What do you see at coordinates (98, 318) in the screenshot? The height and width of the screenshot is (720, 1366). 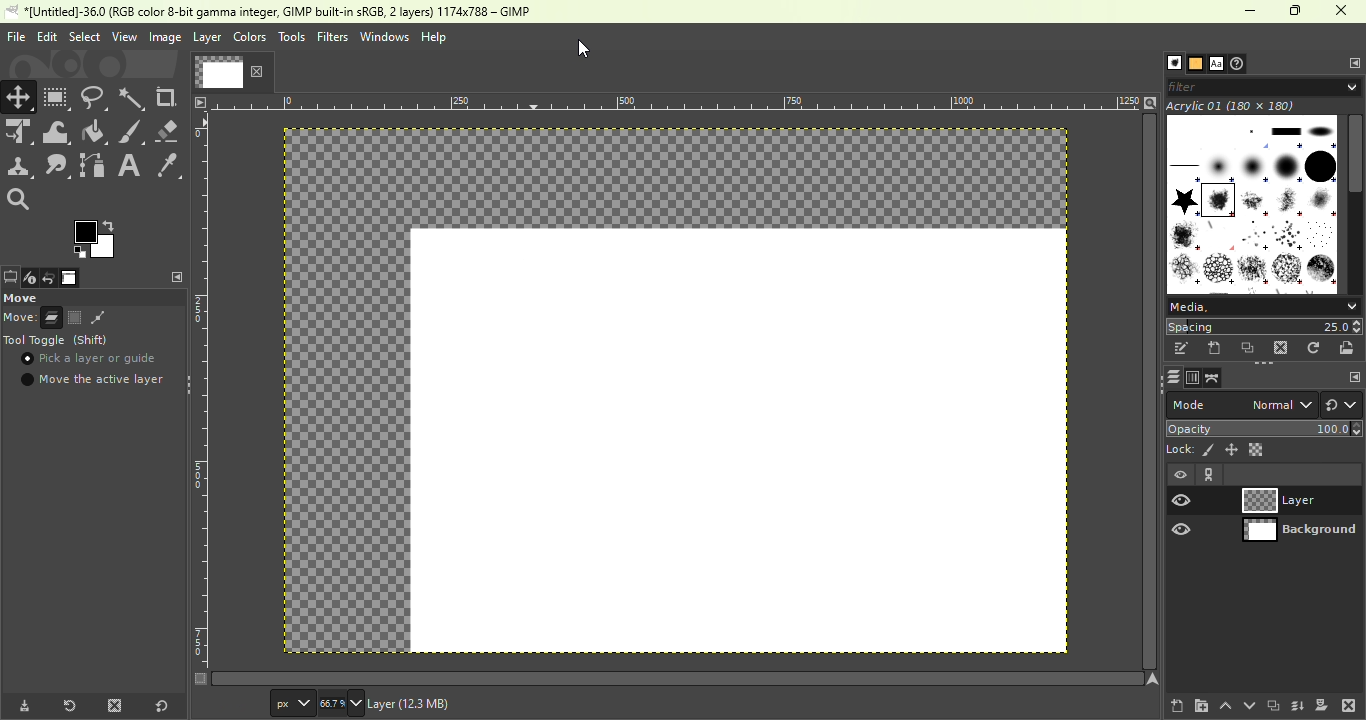 I see `Subtract from the current selection` at bounding box center [98, 318].